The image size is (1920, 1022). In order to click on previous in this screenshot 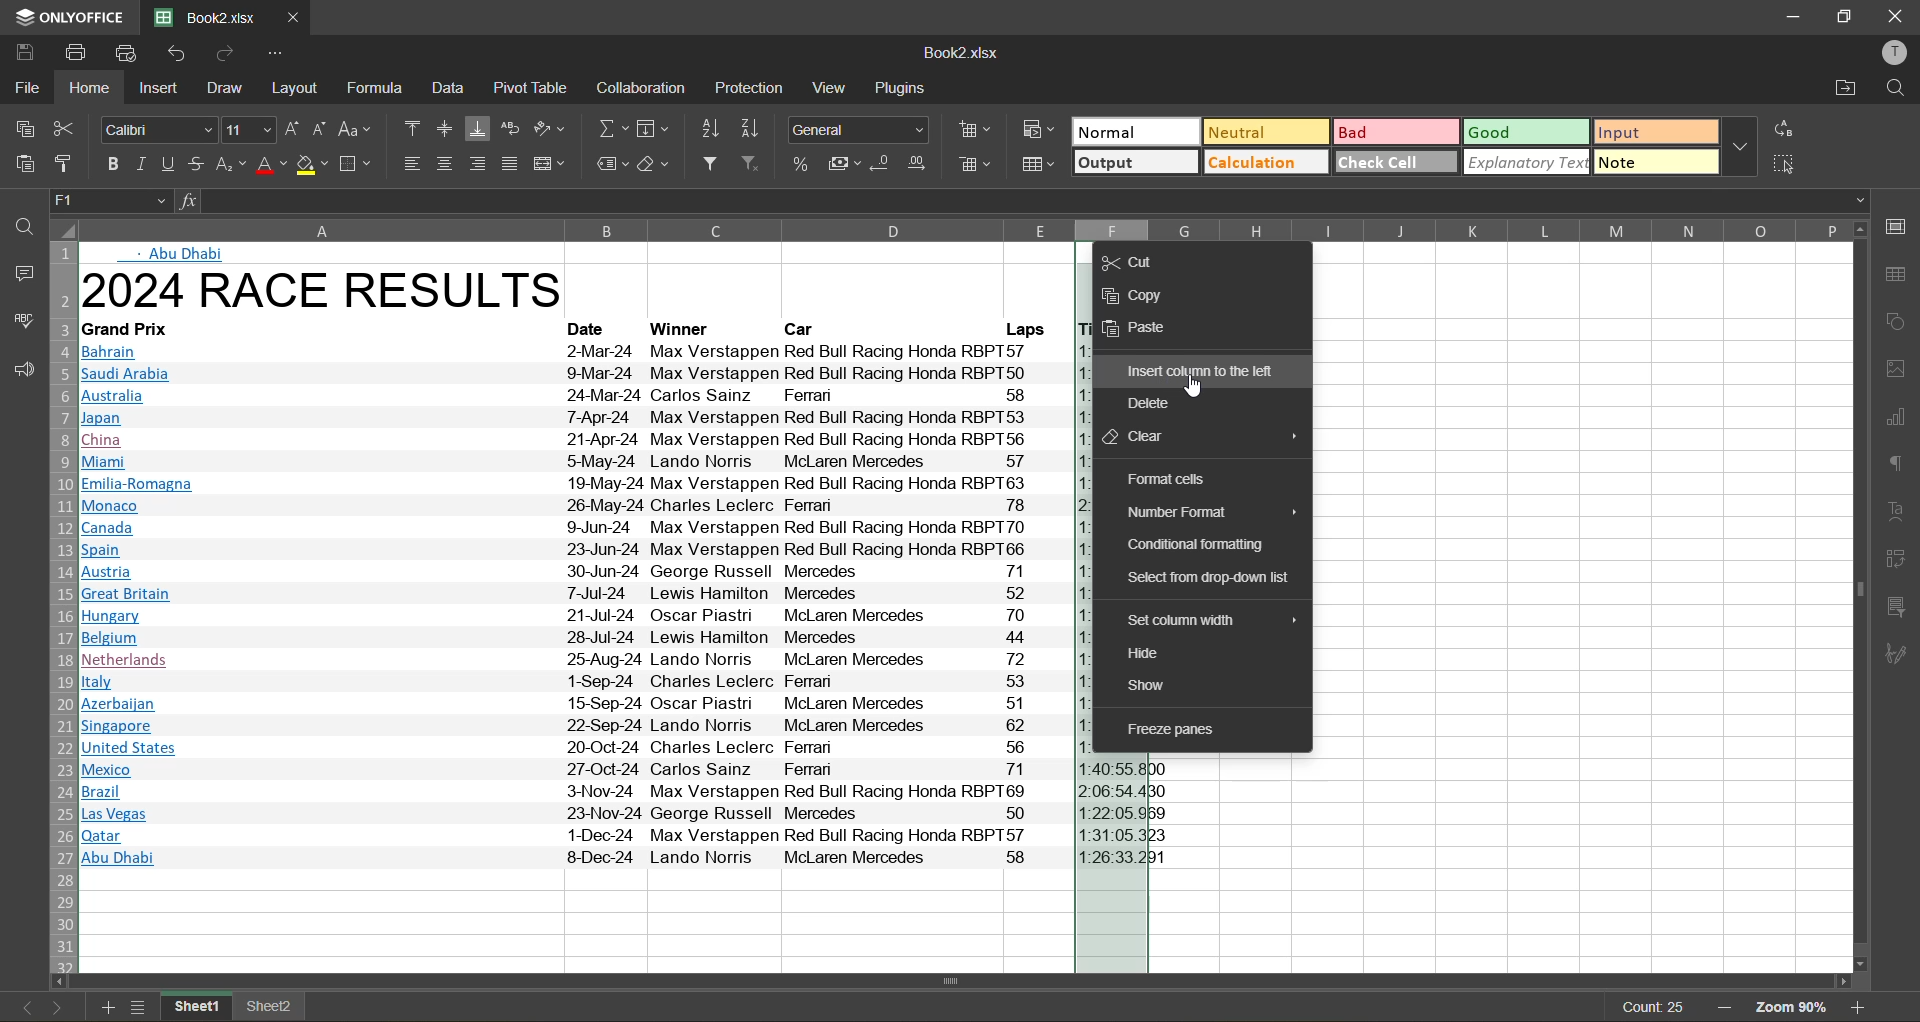, I will do `click(16, 1006)`.